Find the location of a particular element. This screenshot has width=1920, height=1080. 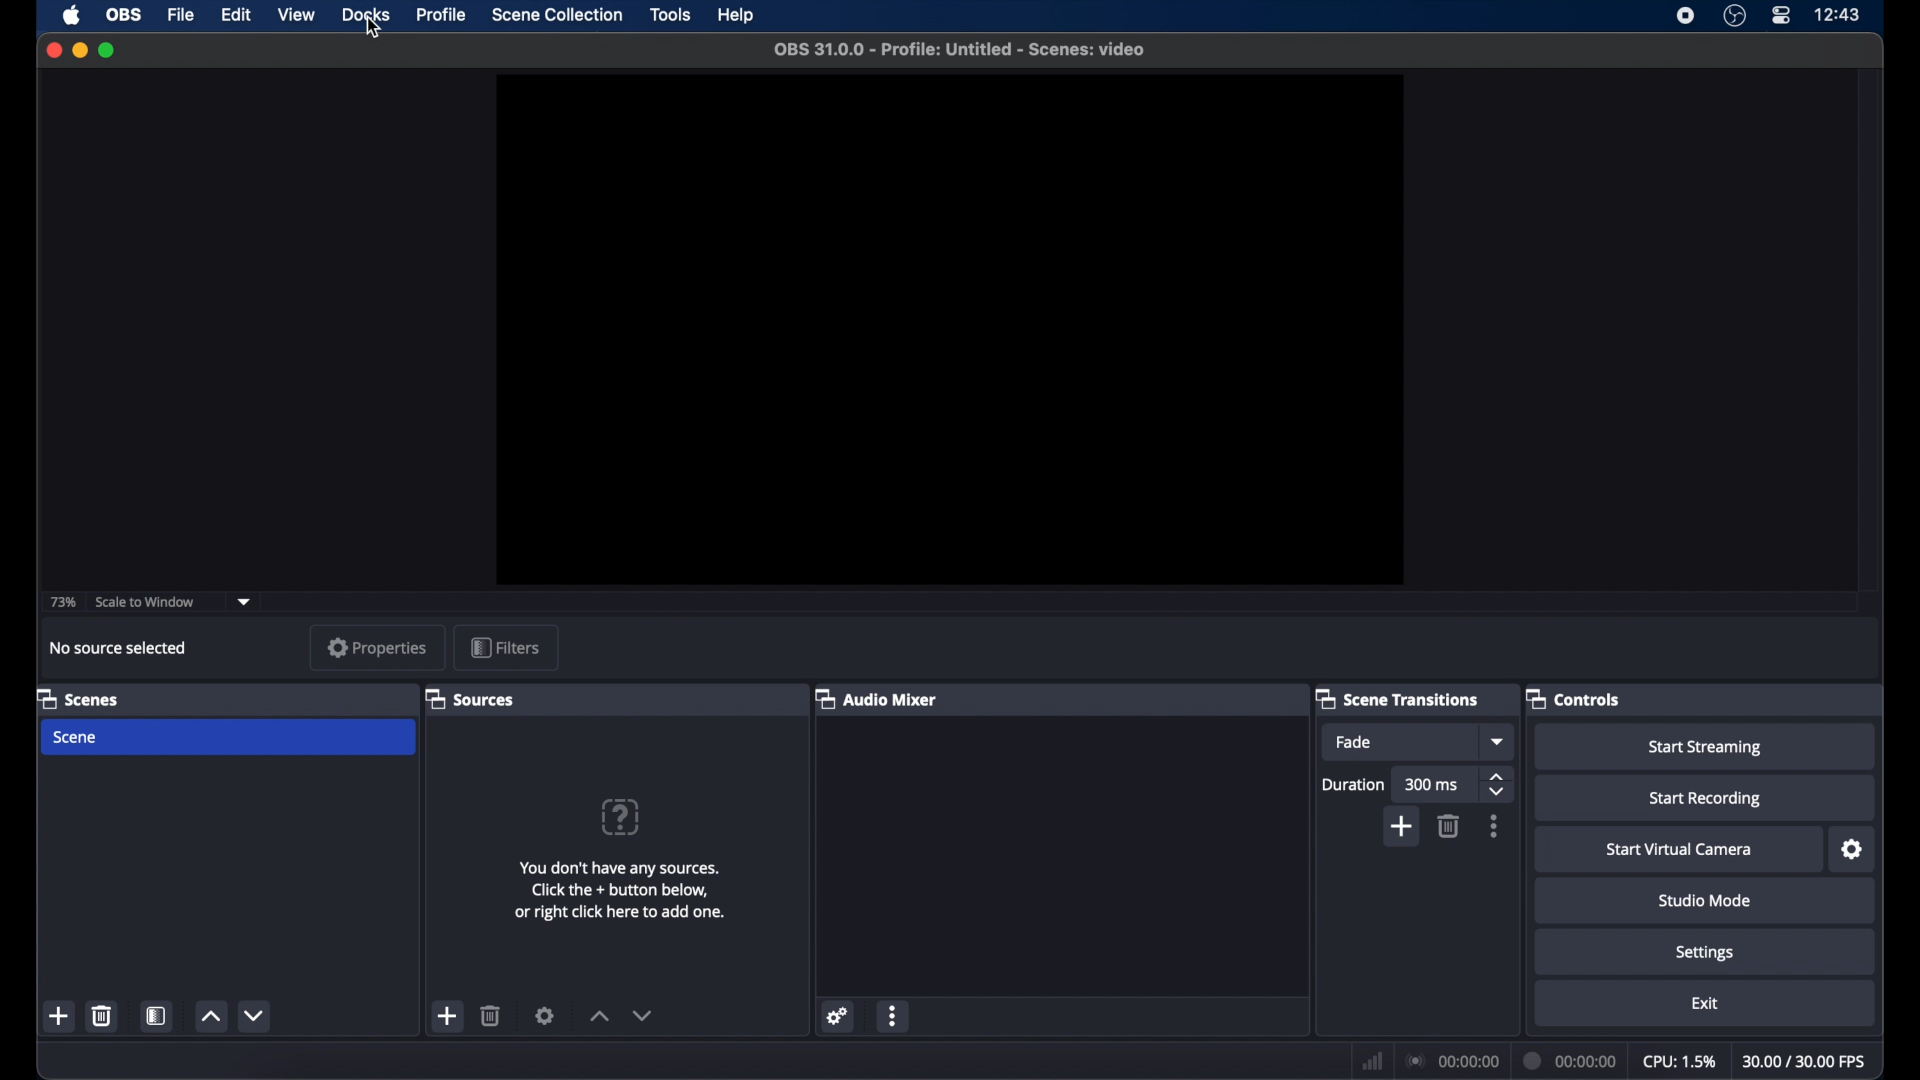

scale to window is located at coordinates (148, 602).